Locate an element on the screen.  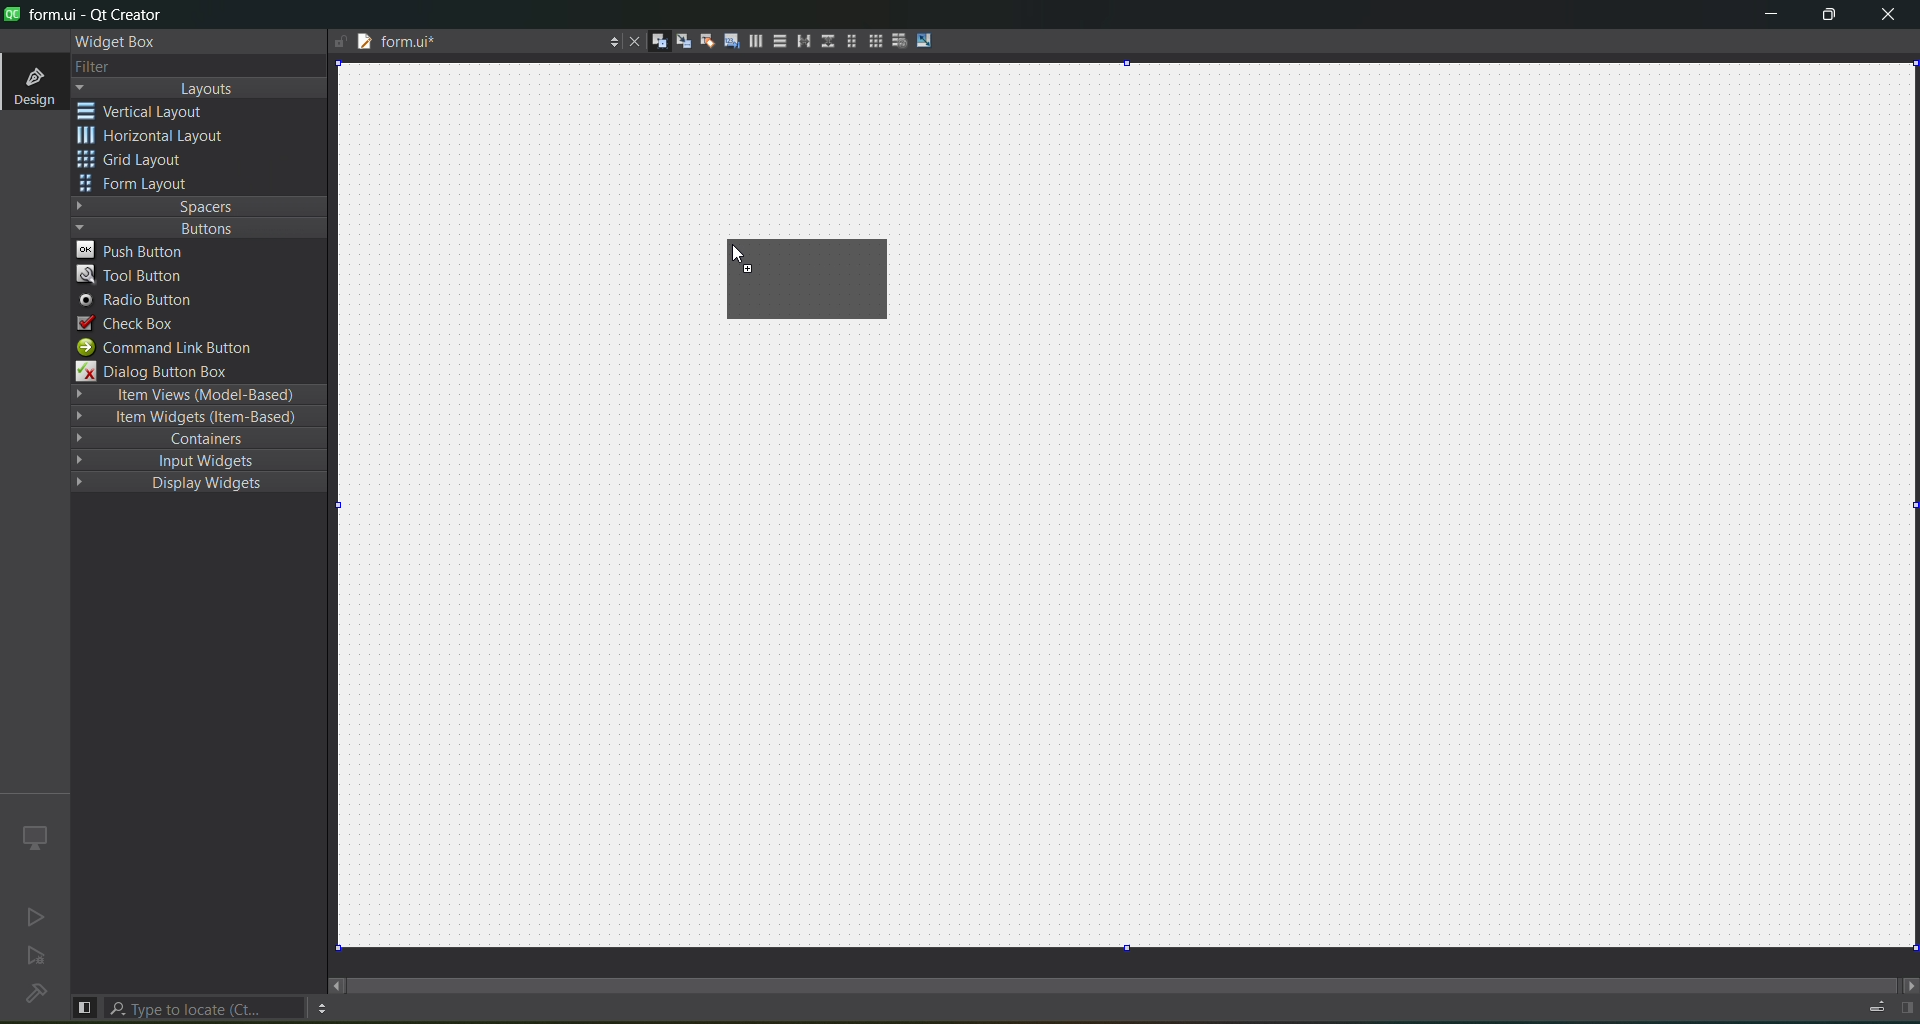
form layout is located at coordinates (847, 41).